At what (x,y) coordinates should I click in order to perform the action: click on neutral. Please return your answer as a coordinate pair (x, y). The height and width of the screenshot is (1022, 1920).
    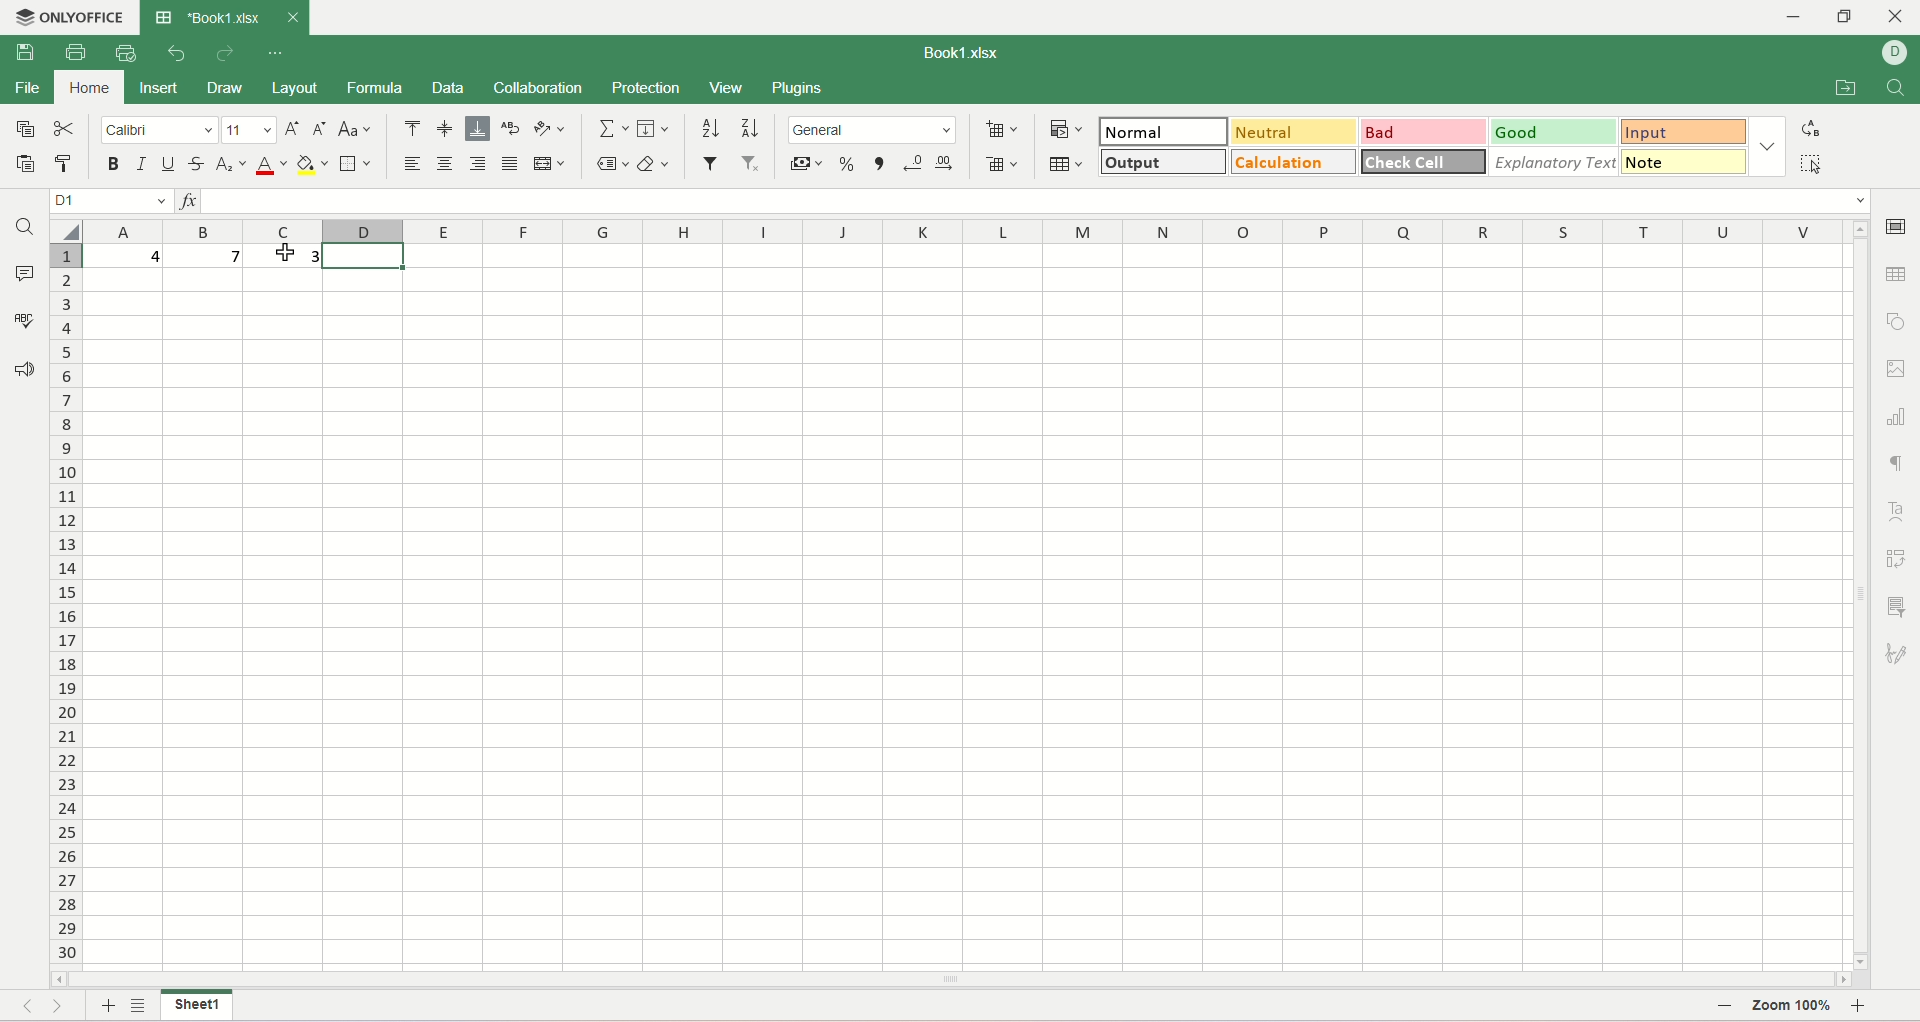
    Looking at the image, I should click on (1295, 129).